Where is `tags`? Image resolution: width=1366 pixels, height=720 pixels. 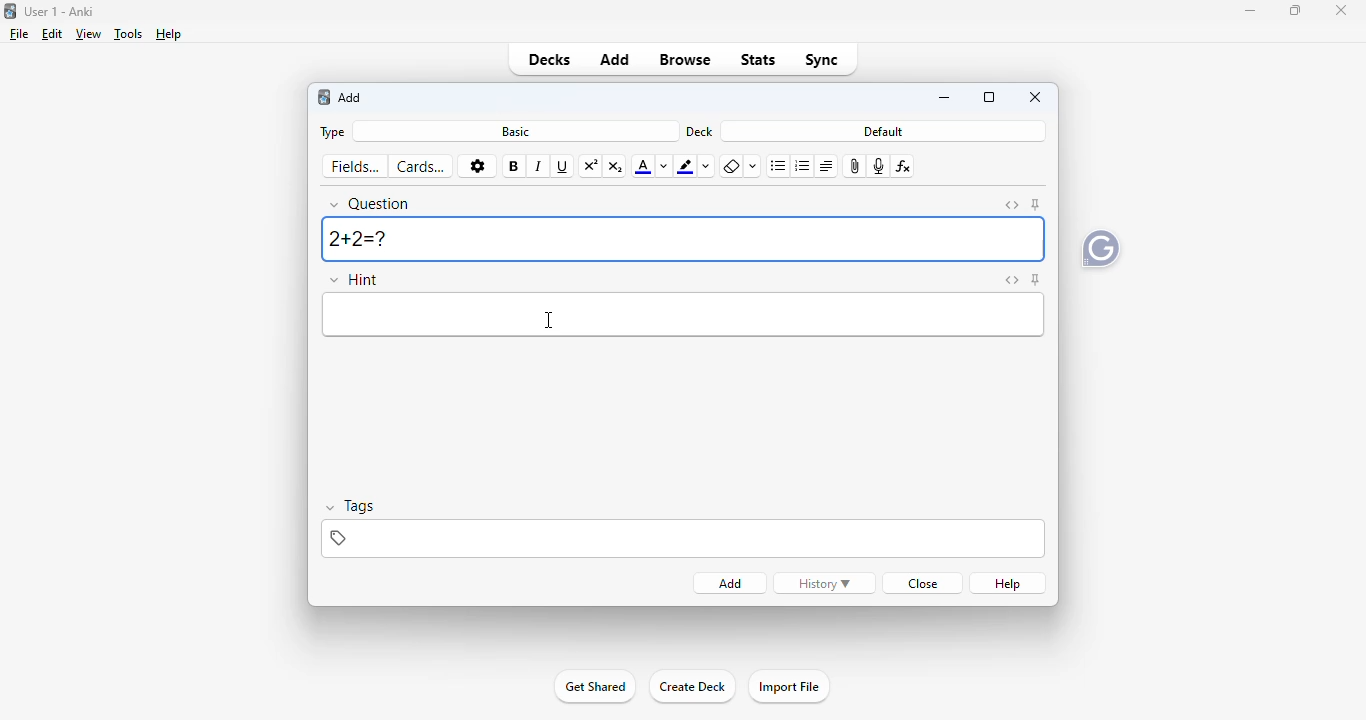
tags is located at coordinates (350, 506).